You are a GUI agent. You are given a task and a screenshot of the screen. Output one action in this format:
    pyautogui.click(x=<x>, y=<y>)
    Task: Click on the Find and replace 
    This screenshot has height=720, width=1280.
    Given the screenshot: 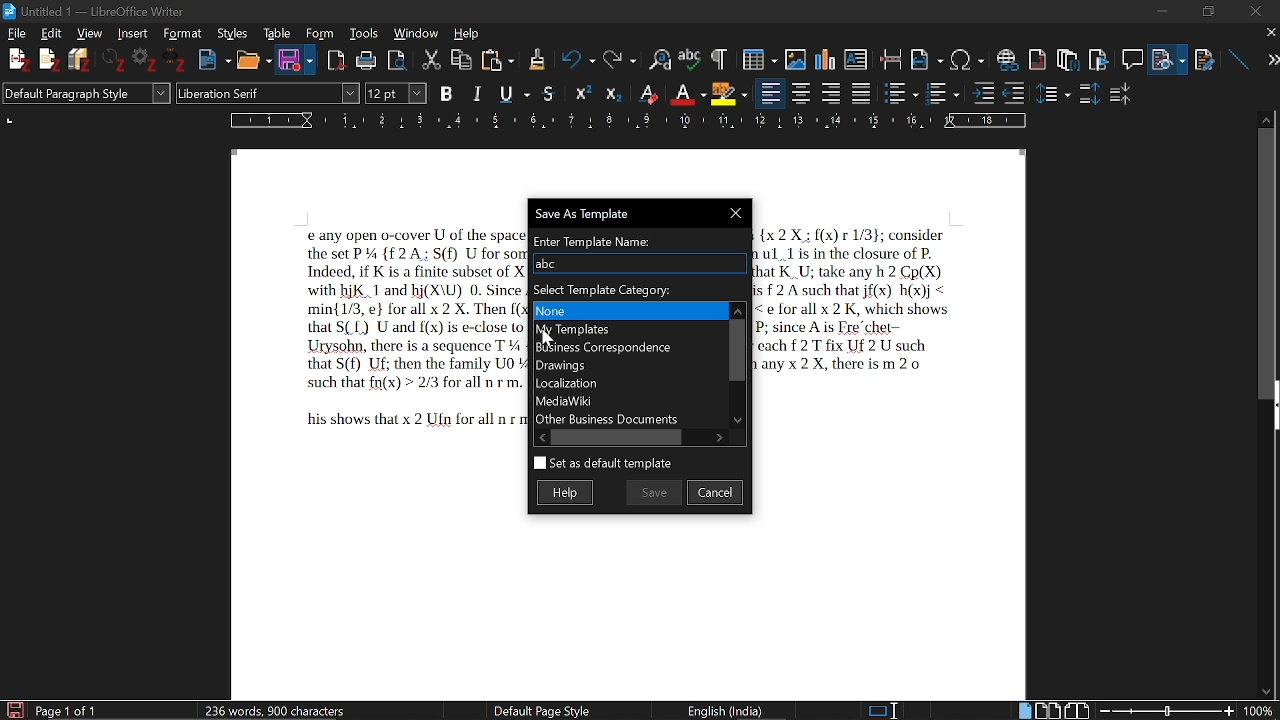 What is the action you would take?
    pyautogui.click(x=657, y=58)
    